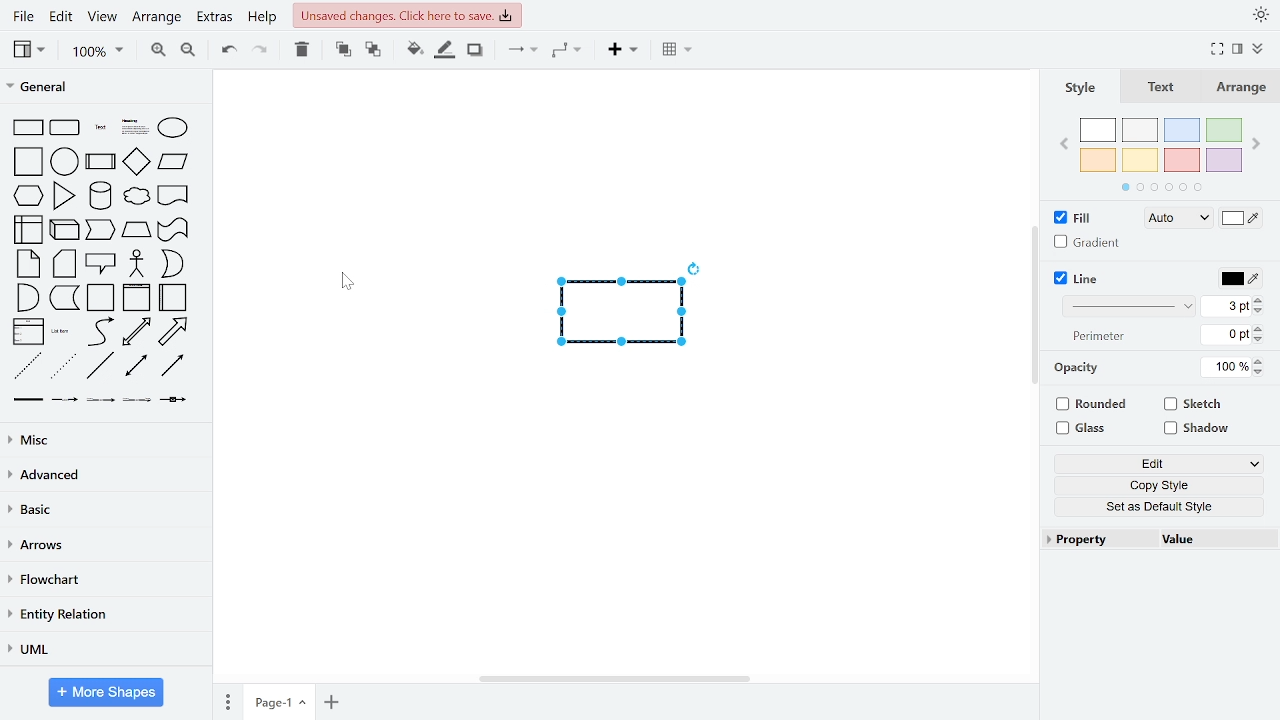  What do you see at coordinates (65, 398) in the screenshot?
I see `general shapes` at bounding box center [65, 398].